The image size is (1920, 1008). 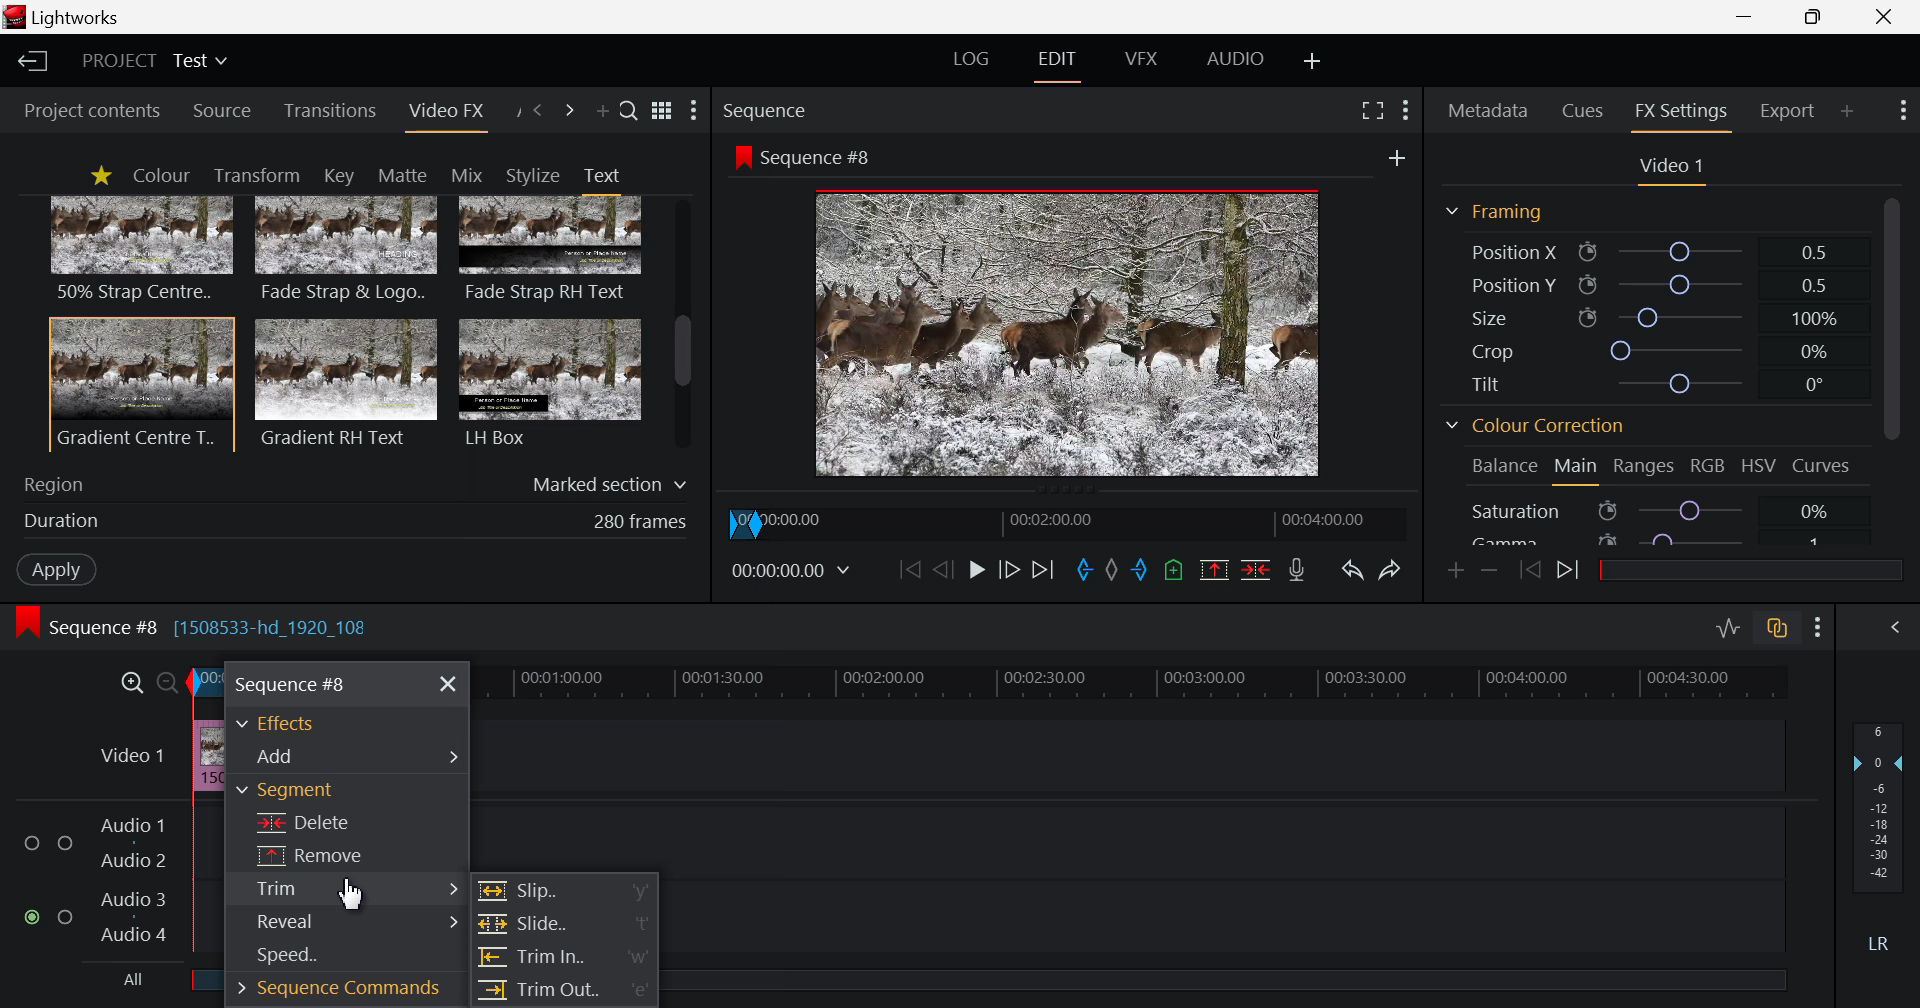 What do you see at coordinates (1646, 253) in the screenshot?
I see `Position X` at bounding box center [1646, 253].